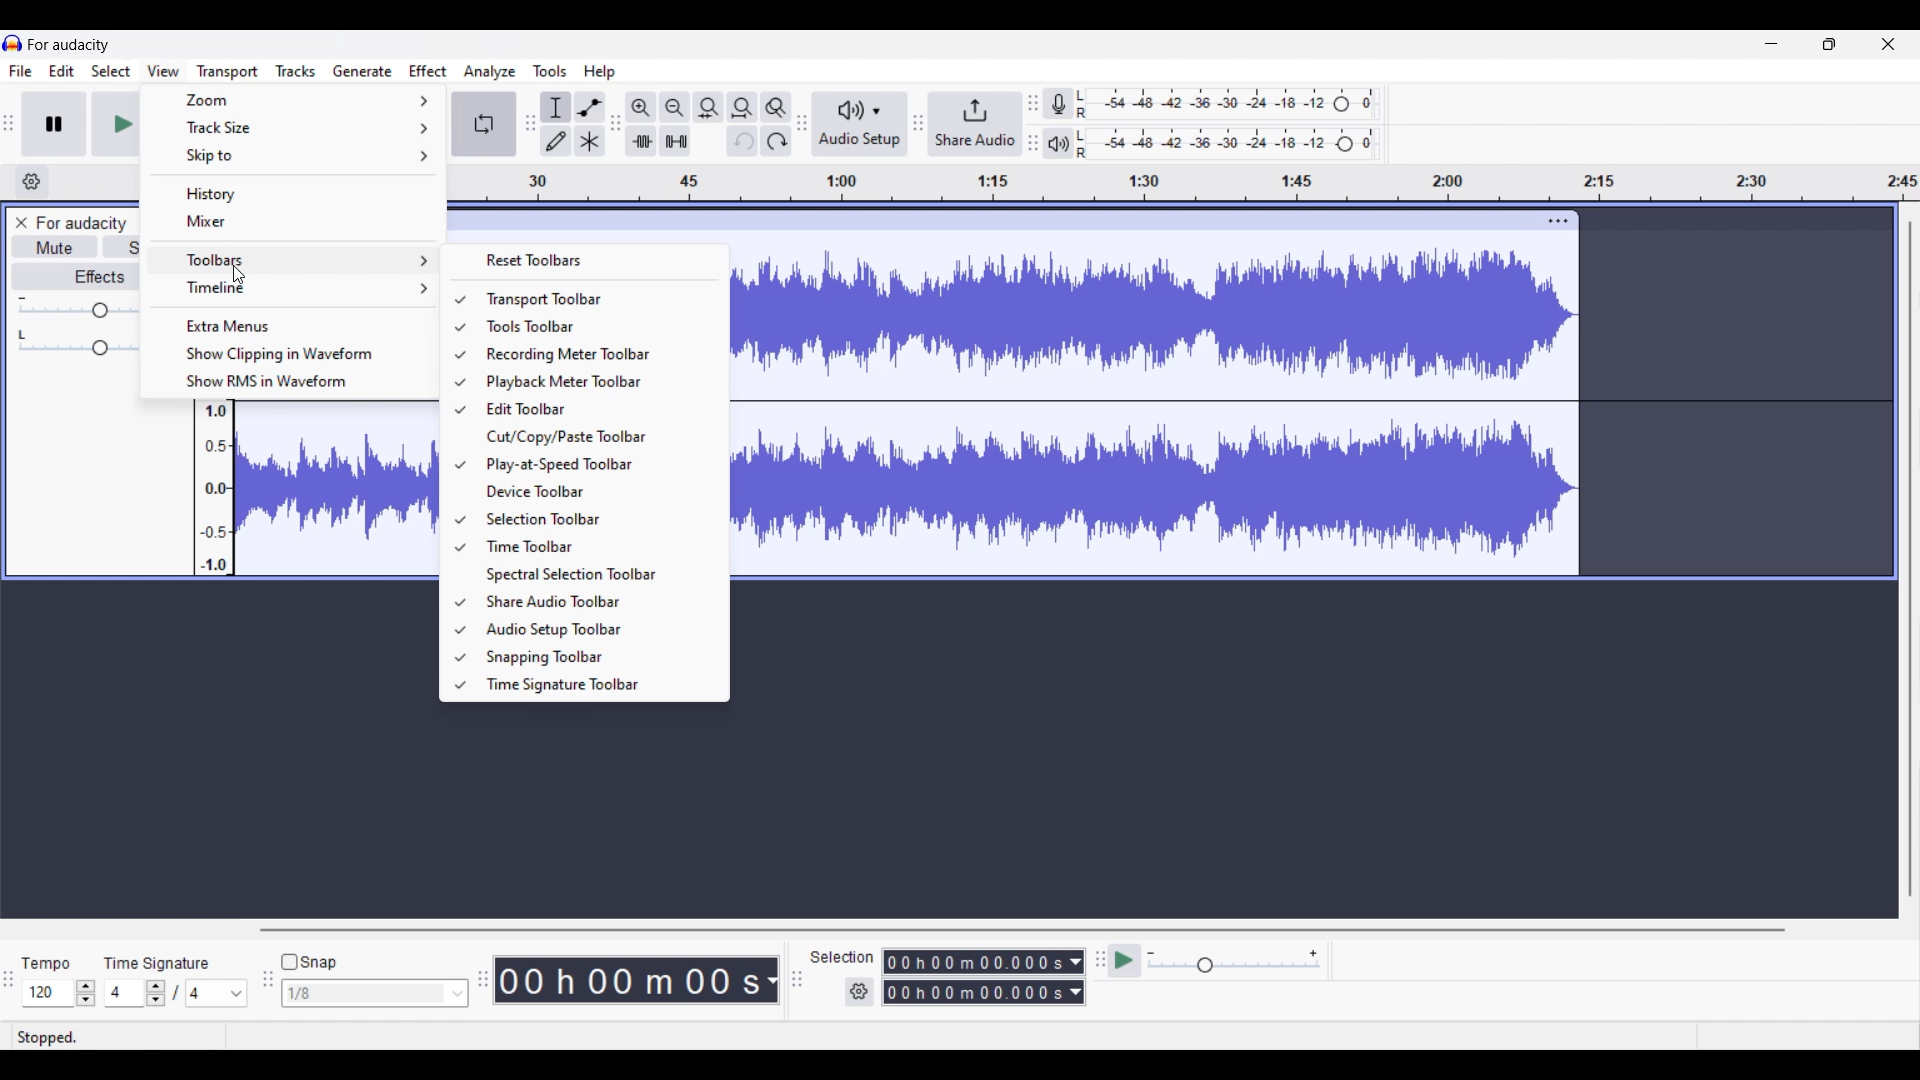 The height and width of the screenshot is (1080, 1920). I want to click on Recording meter toolbar, so click(596, 354).